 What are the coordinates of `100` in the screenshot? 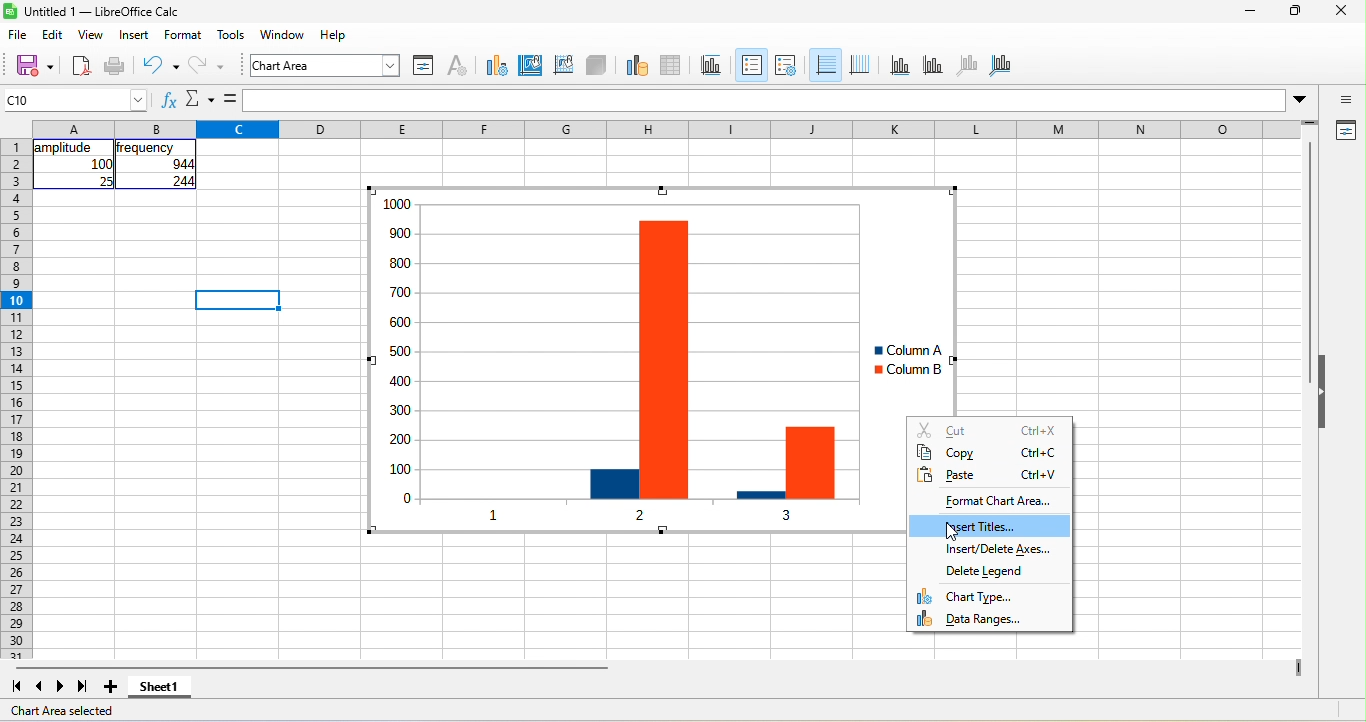 It's located at (101, 164).